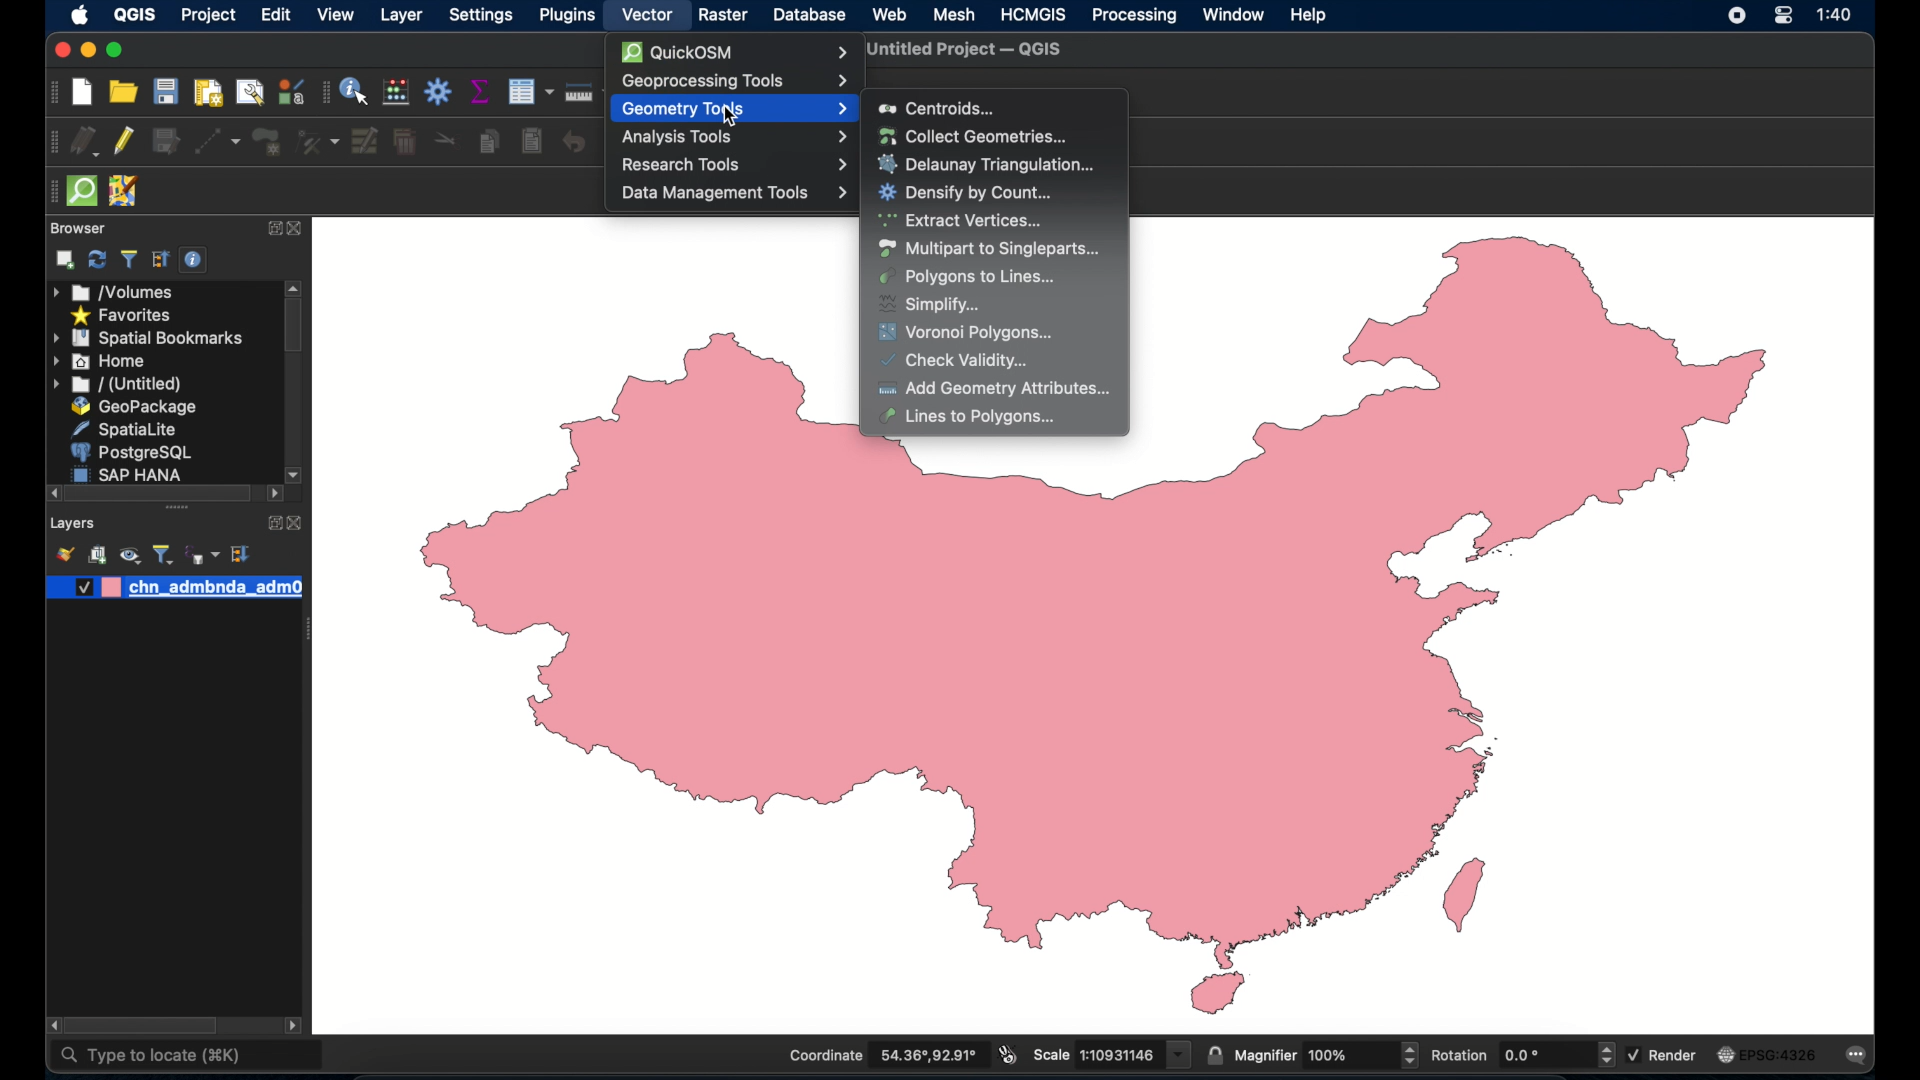 The height and width of the screenshot is (1080, 1920). Describe the element at coordinates (1781, 18) in the screenshot. I see `control center` at that location.